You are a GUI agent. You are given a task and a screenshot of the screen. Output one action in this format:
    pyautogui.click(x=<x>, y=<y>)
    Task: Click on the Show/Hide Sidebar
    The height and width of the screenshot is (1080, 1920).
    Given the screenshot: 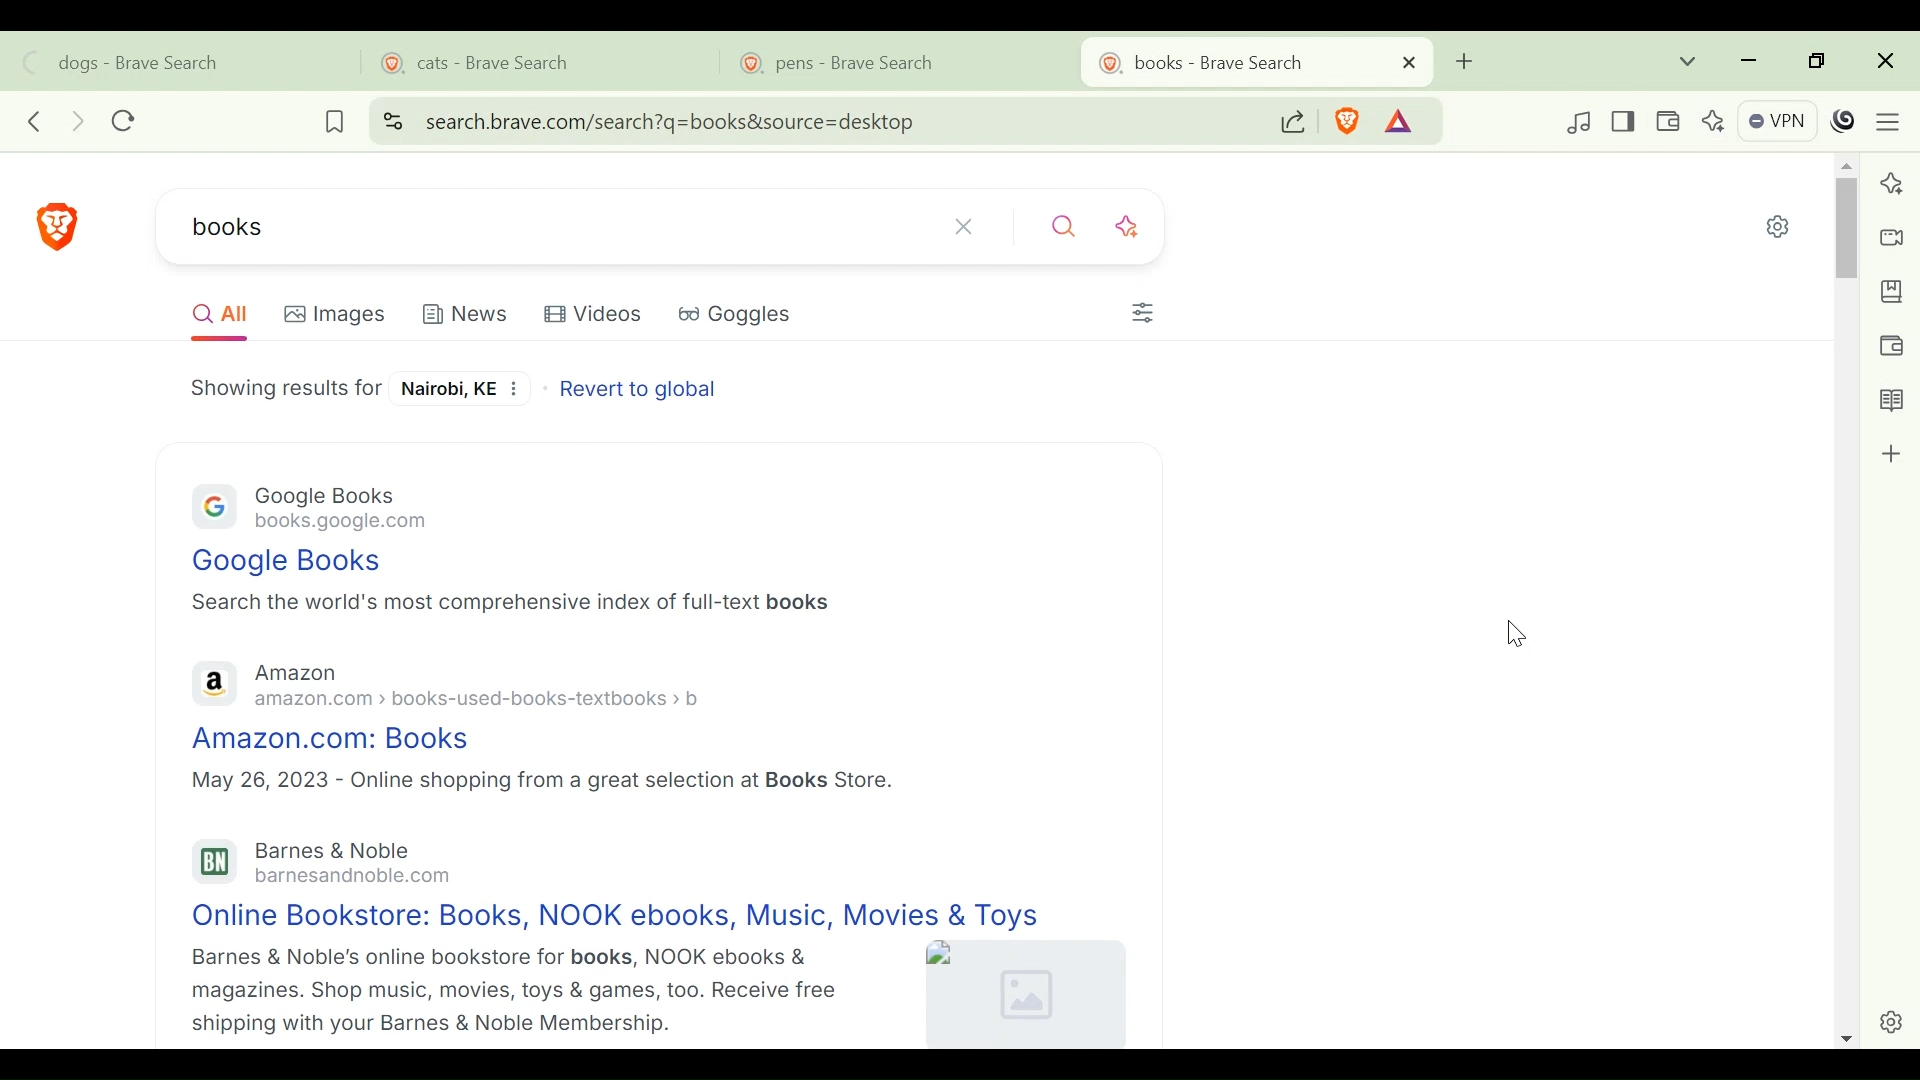 What is the action you would take?
    pyautogui.click(x=1625, y=120)
    